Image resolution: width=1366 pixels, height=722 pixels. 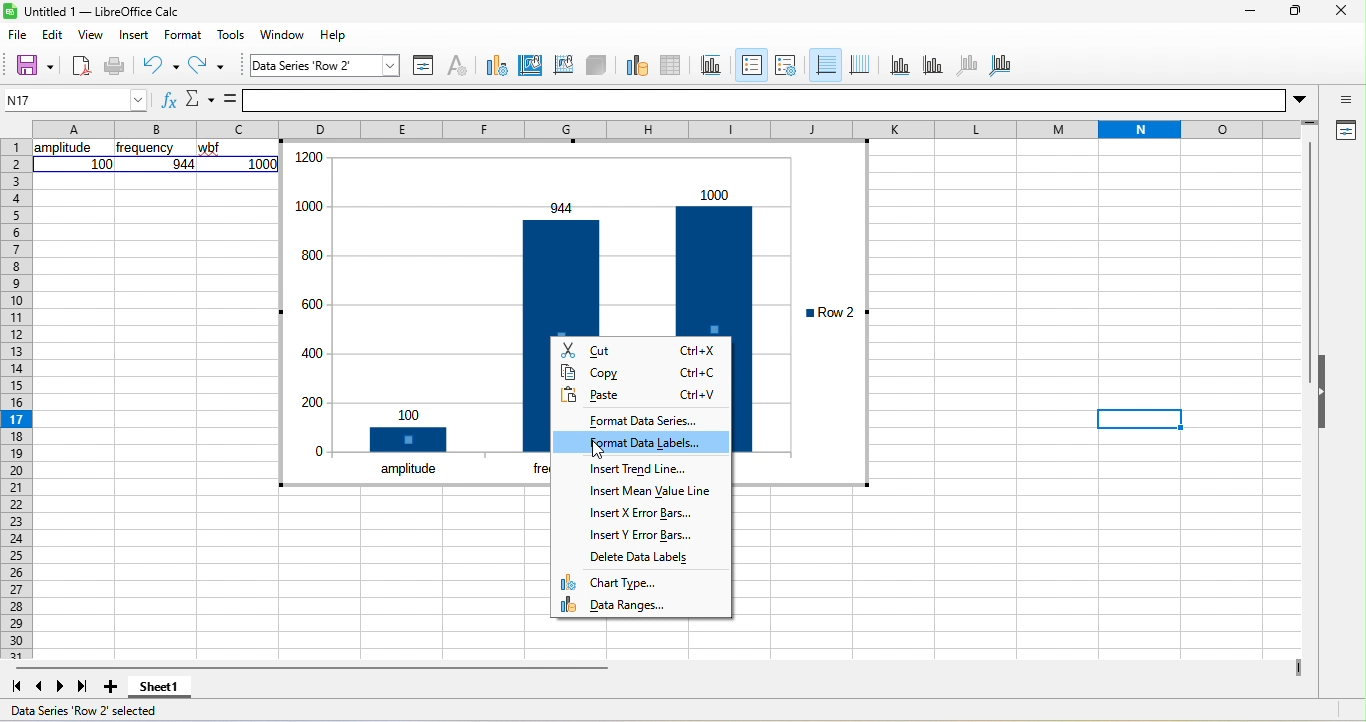 I want to click on horizontal scroll bar, so click(x=313, y=667).